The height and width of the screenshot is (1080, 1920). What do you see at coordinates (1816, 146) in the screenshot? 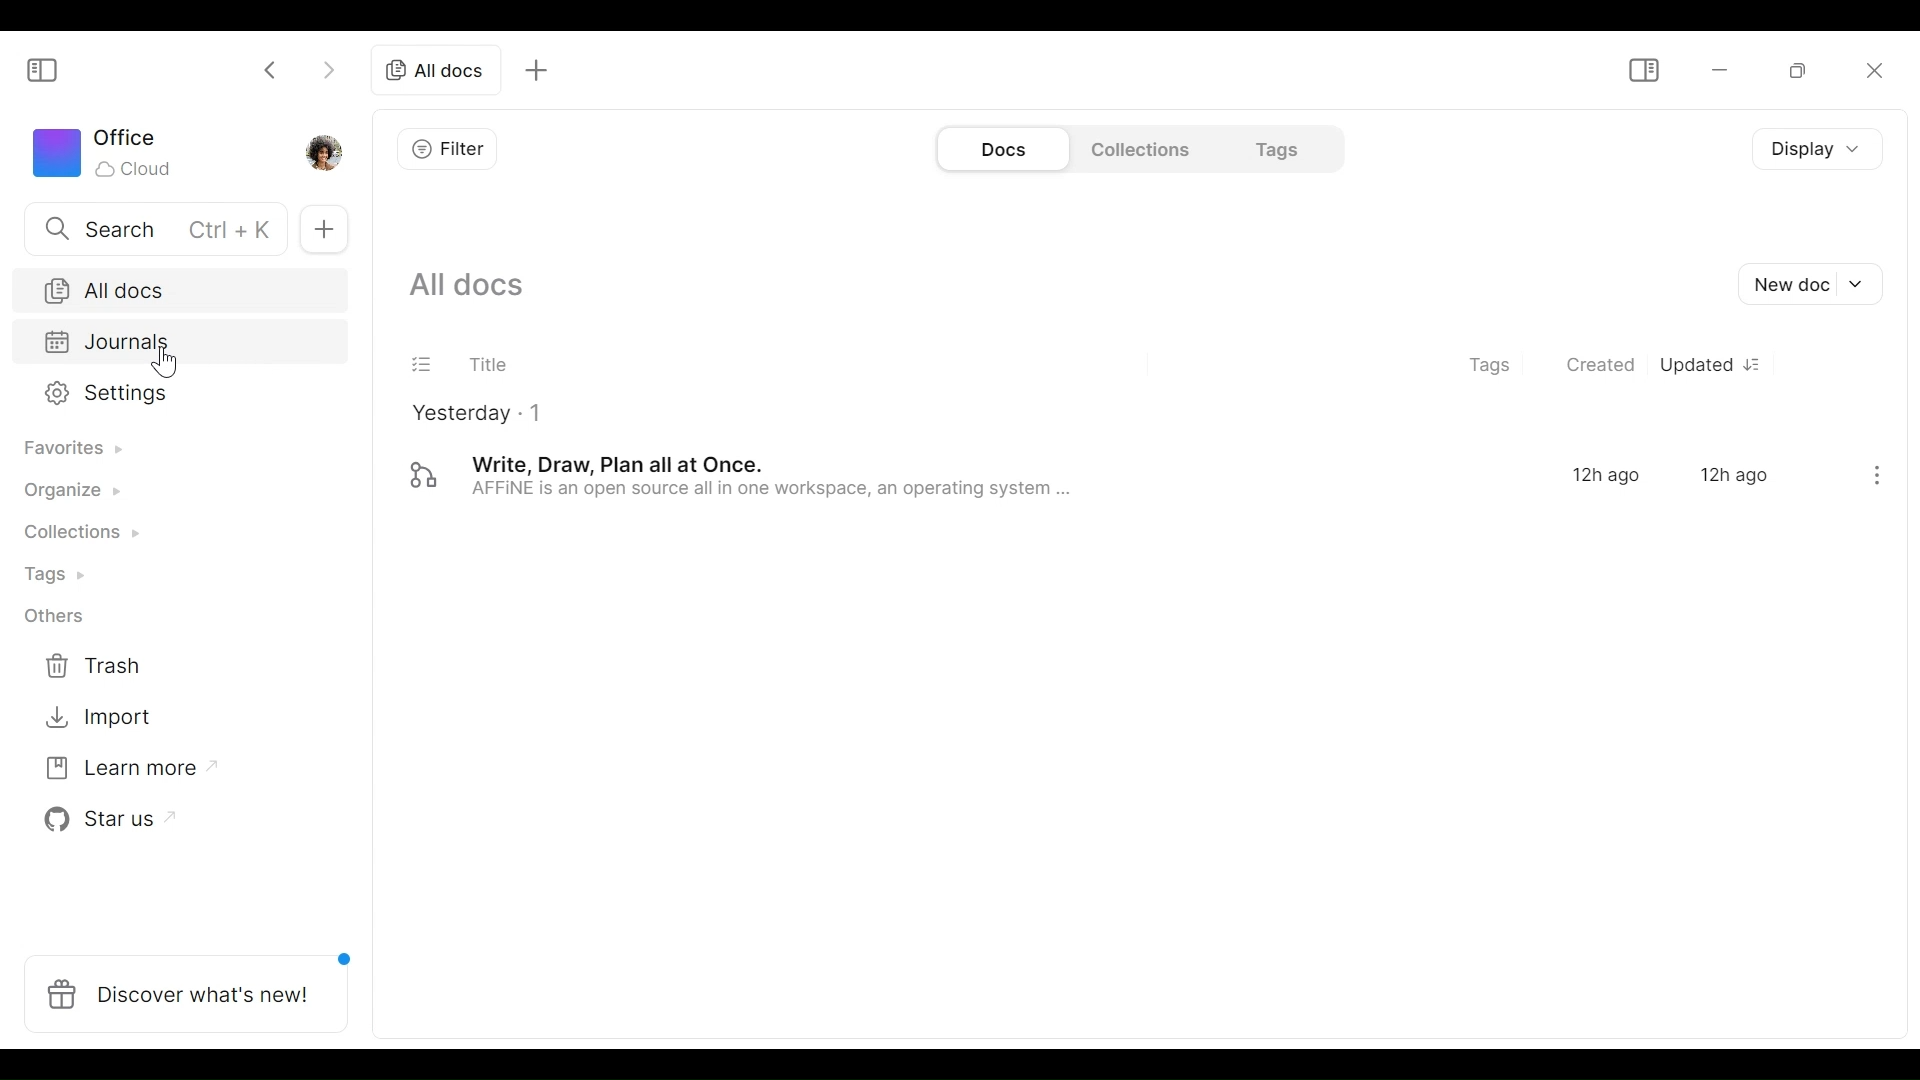
I see `Display` at bounding box center [1816, 146].